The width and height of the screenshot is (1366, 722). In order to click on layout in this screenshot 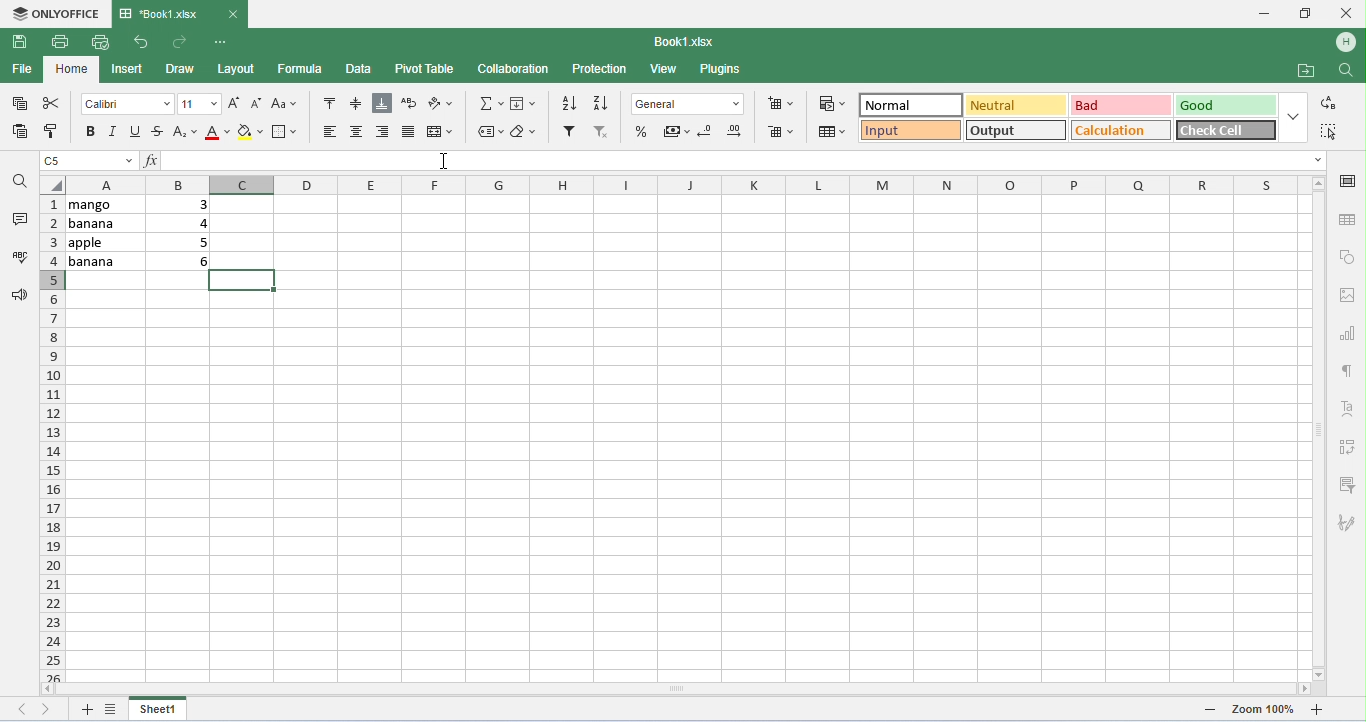, I will do `click(236, 69)`.